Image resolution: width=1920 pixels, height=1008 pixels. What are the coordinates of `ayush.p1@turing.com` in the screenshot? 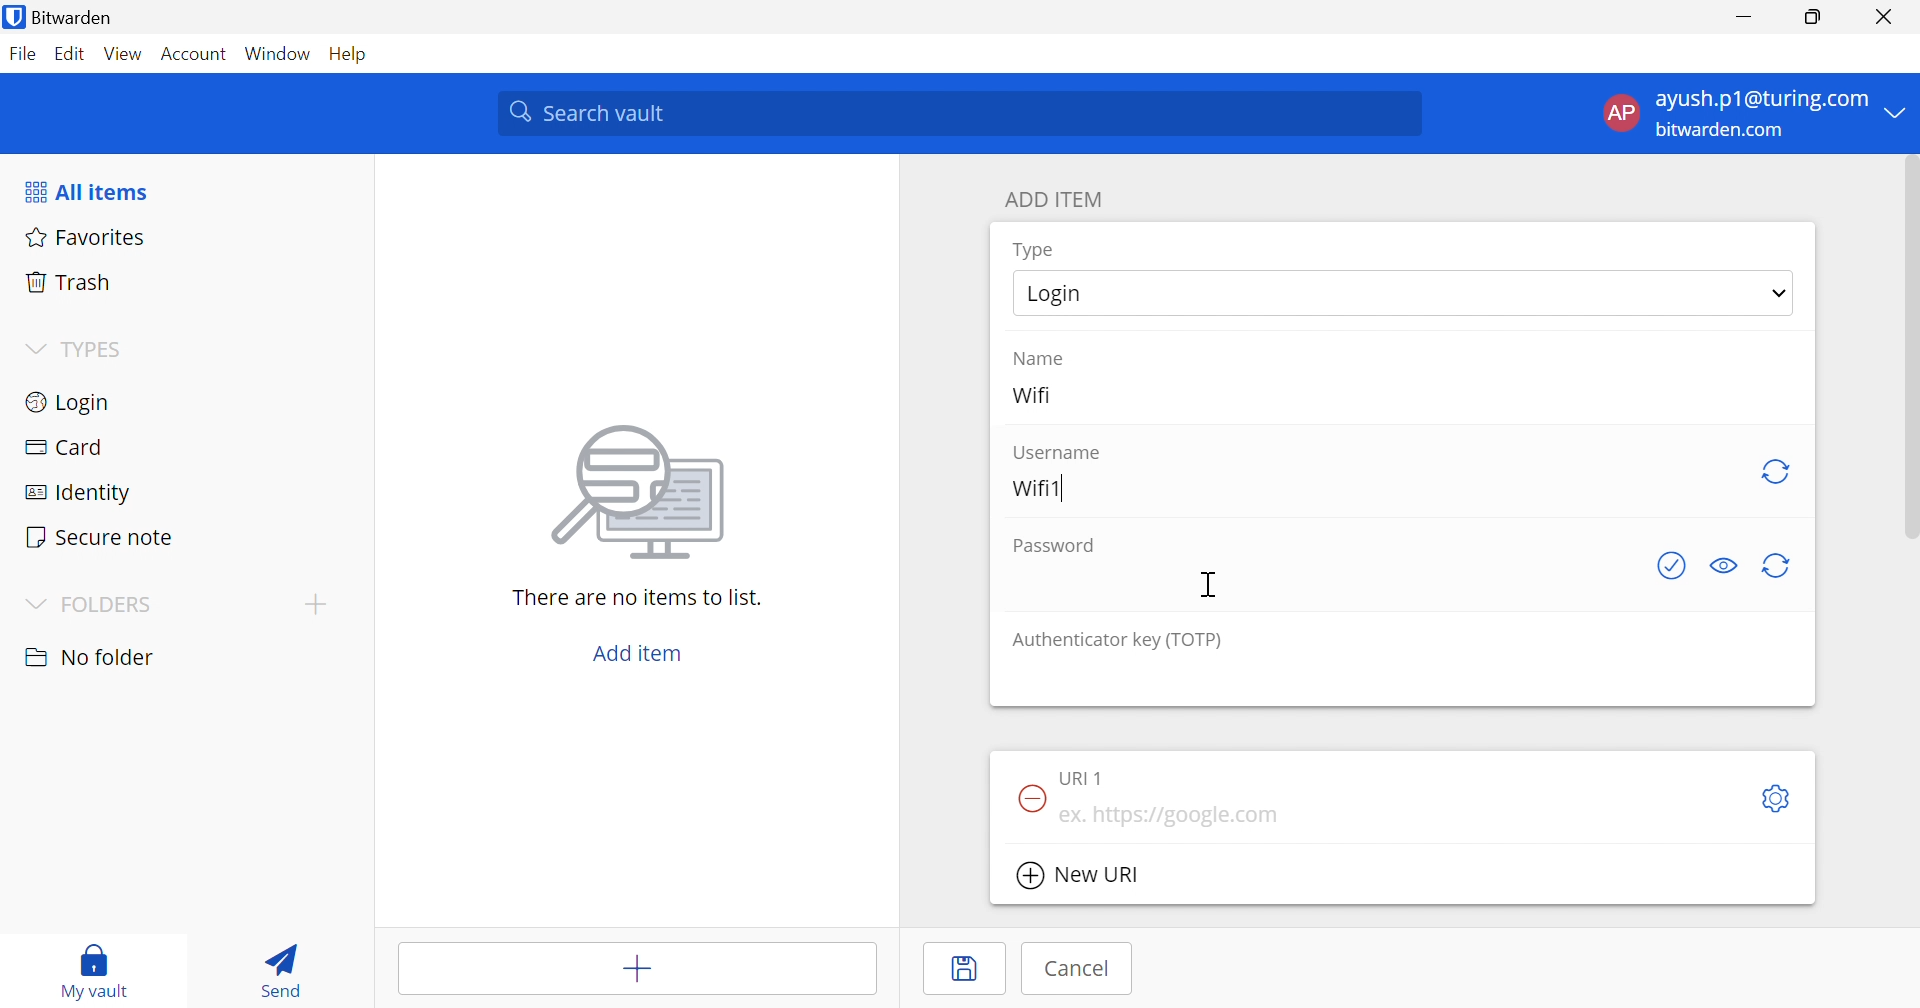 It's located at (1762, 100).